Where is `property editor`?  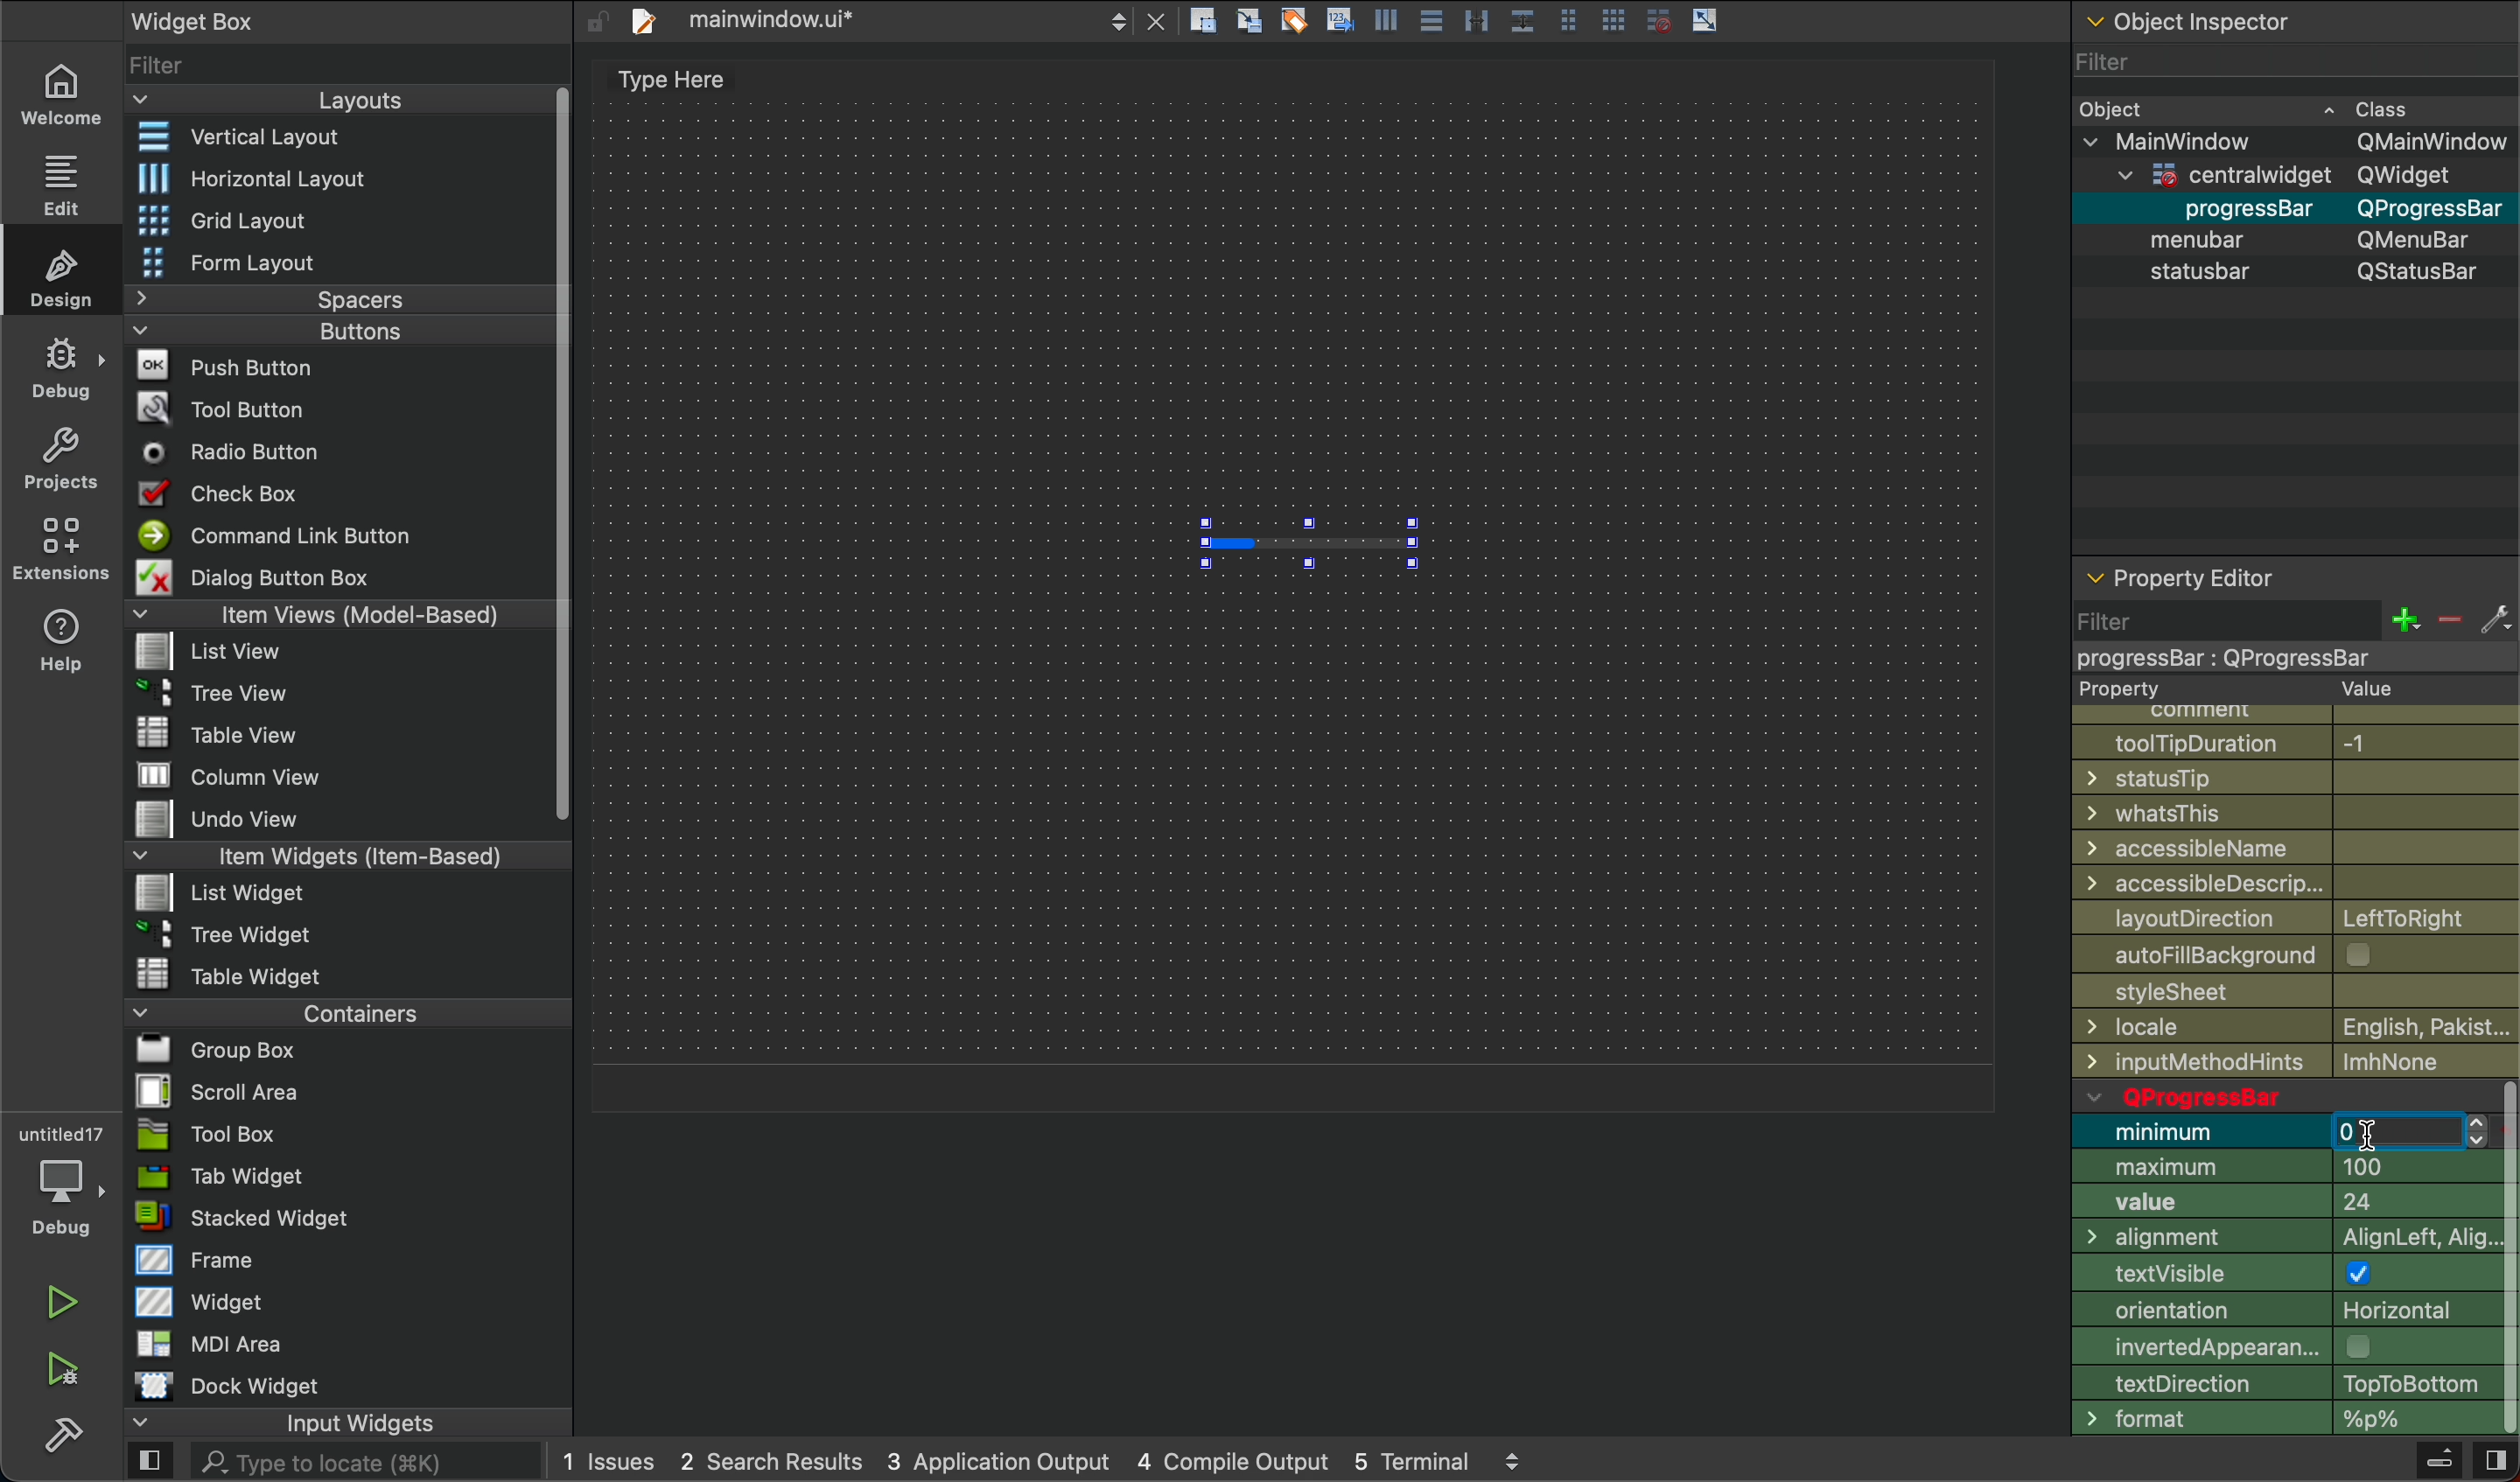
property editor is located at coordinates (2187, 570).